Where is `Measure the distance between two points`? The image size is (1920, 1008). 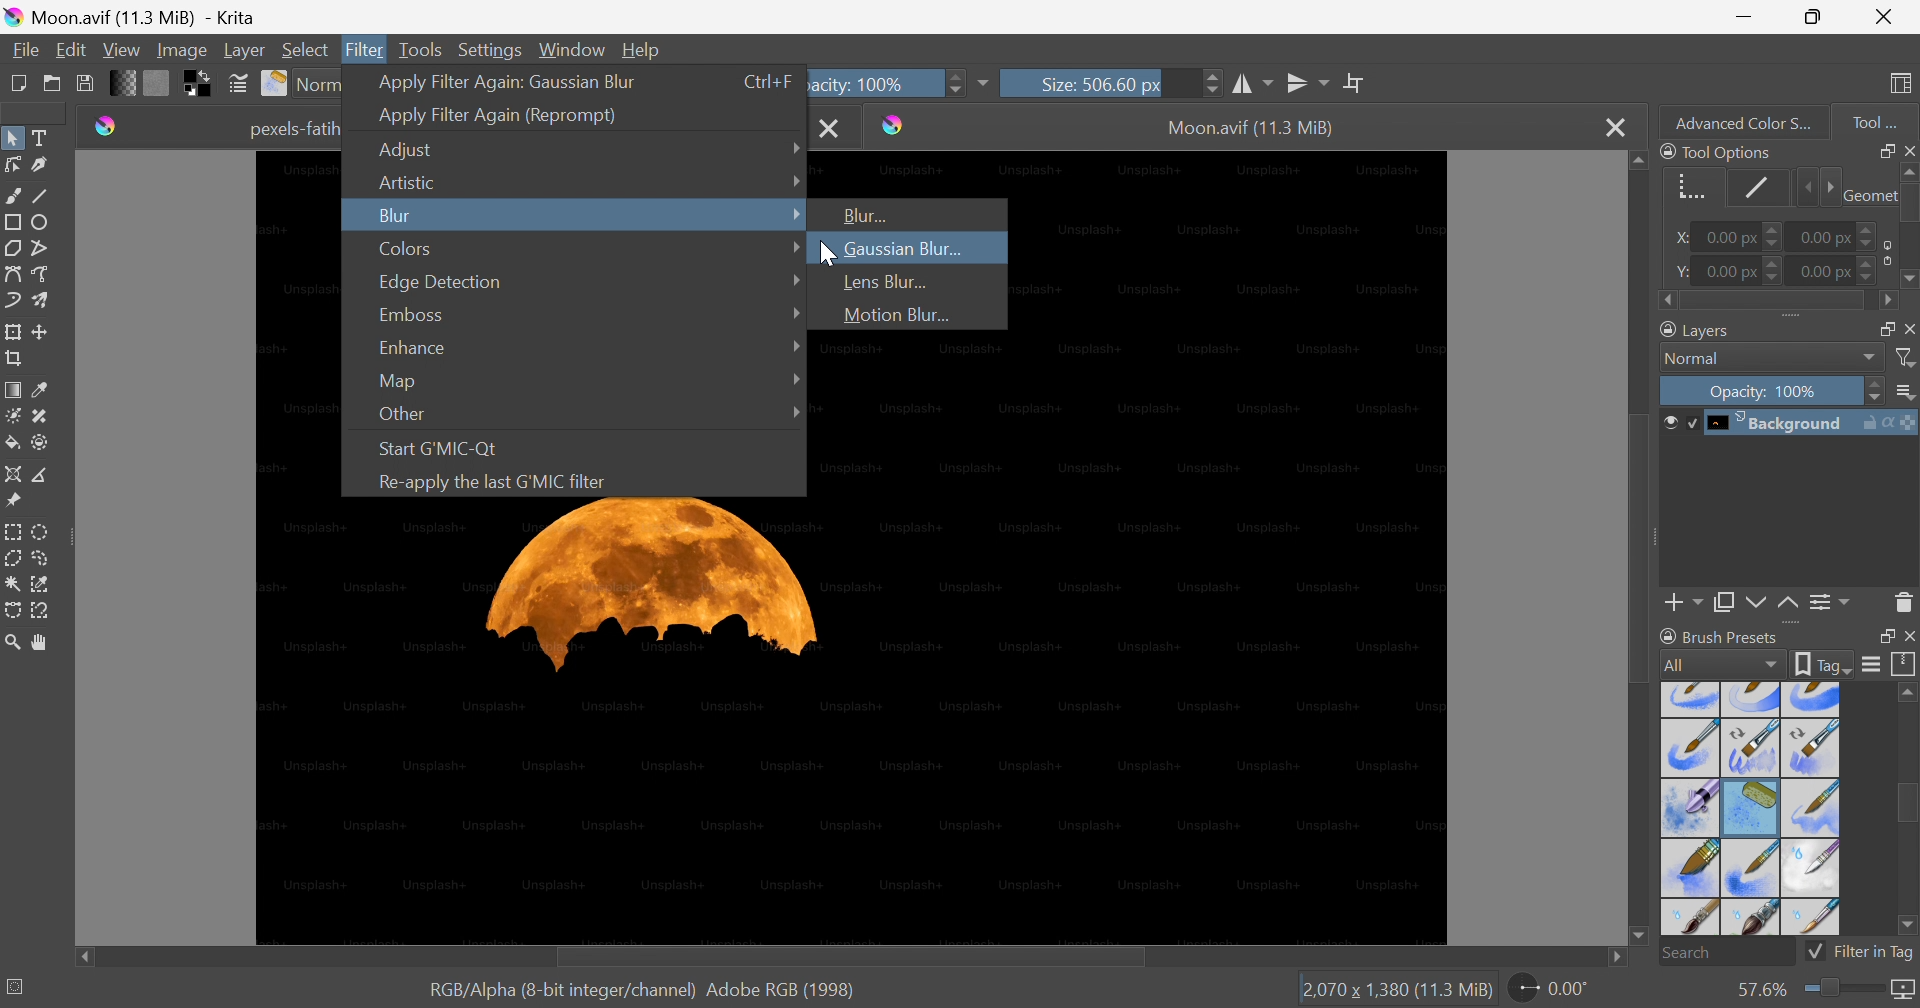 Measure the distance between two points is located at coordinates (42, 474).